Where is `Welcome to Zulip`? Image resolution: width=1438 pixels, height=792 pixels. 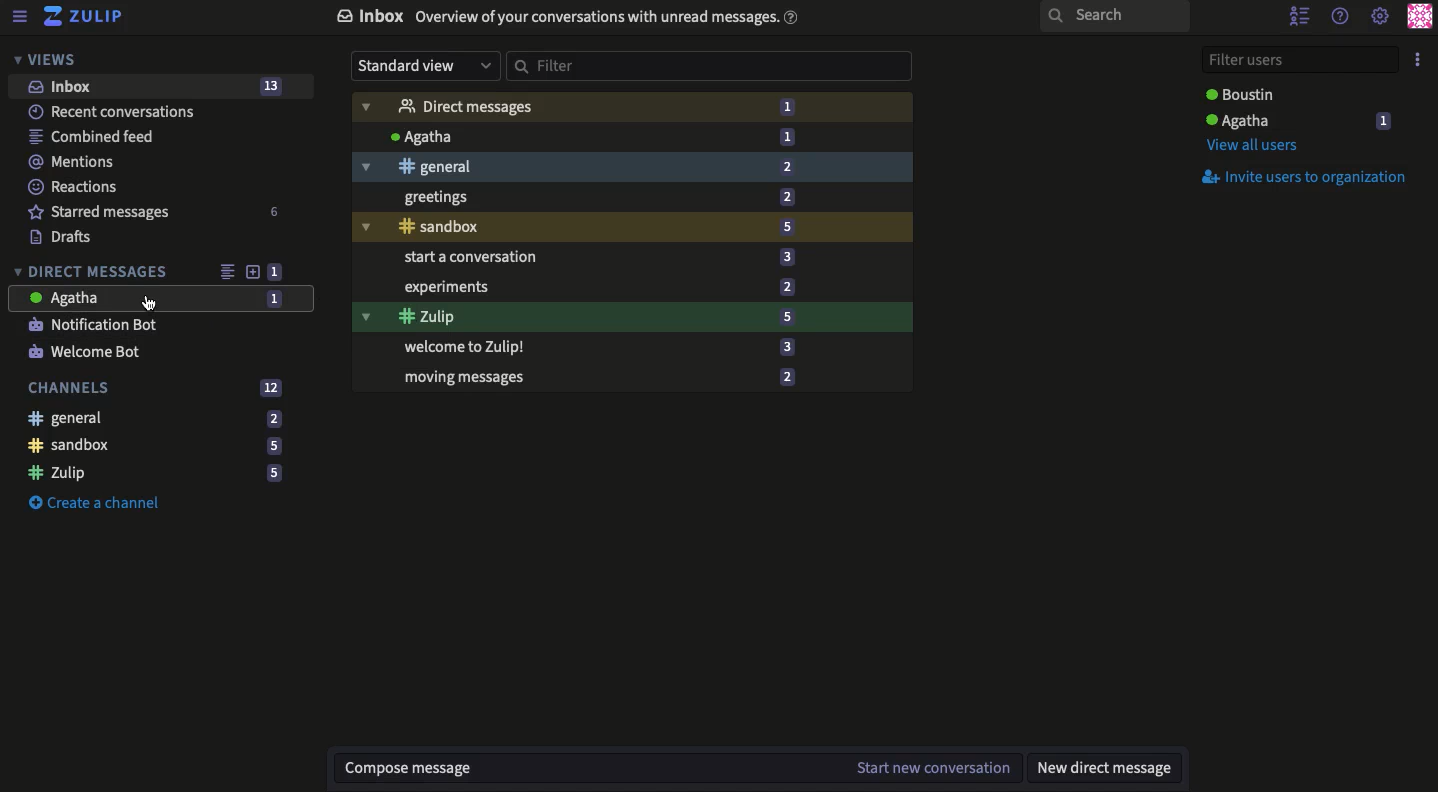
Welcome to Zulip is located at coordinates (633, 349).